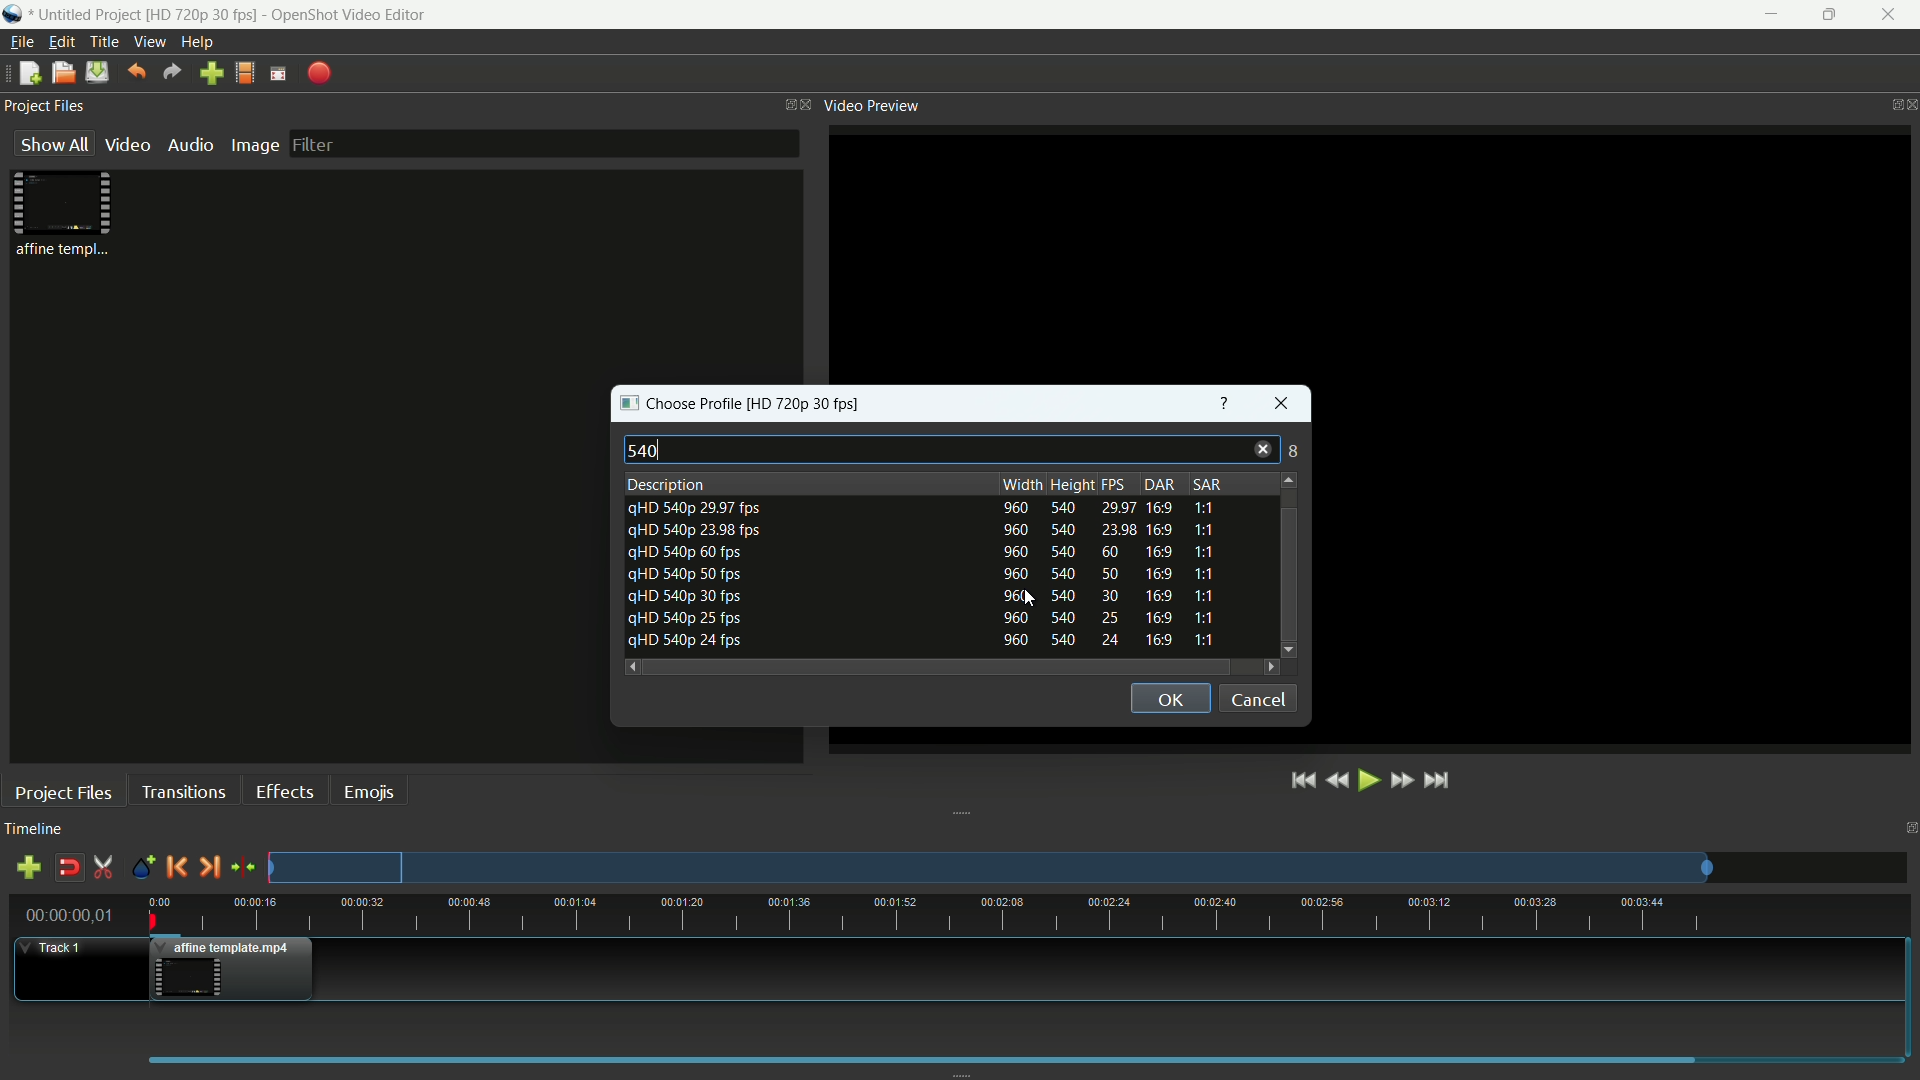 The image size is (1920, 1080). Describe the element at coordinates (140, 868) in the screenshot. I see `create marker` at that location.